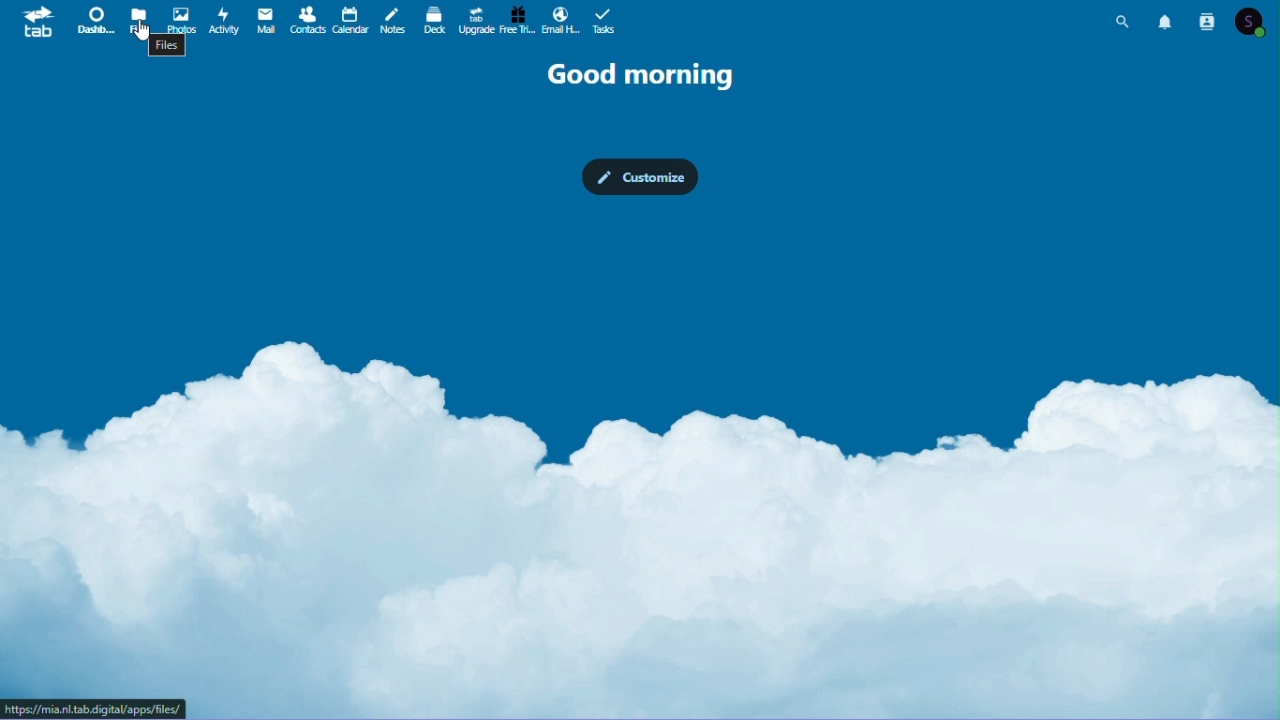 This screenshot has height=720, width=1280. What do you see at coordinates (36, 24) in the screenshot?
I see `tab` at bounding box center [36, 24].